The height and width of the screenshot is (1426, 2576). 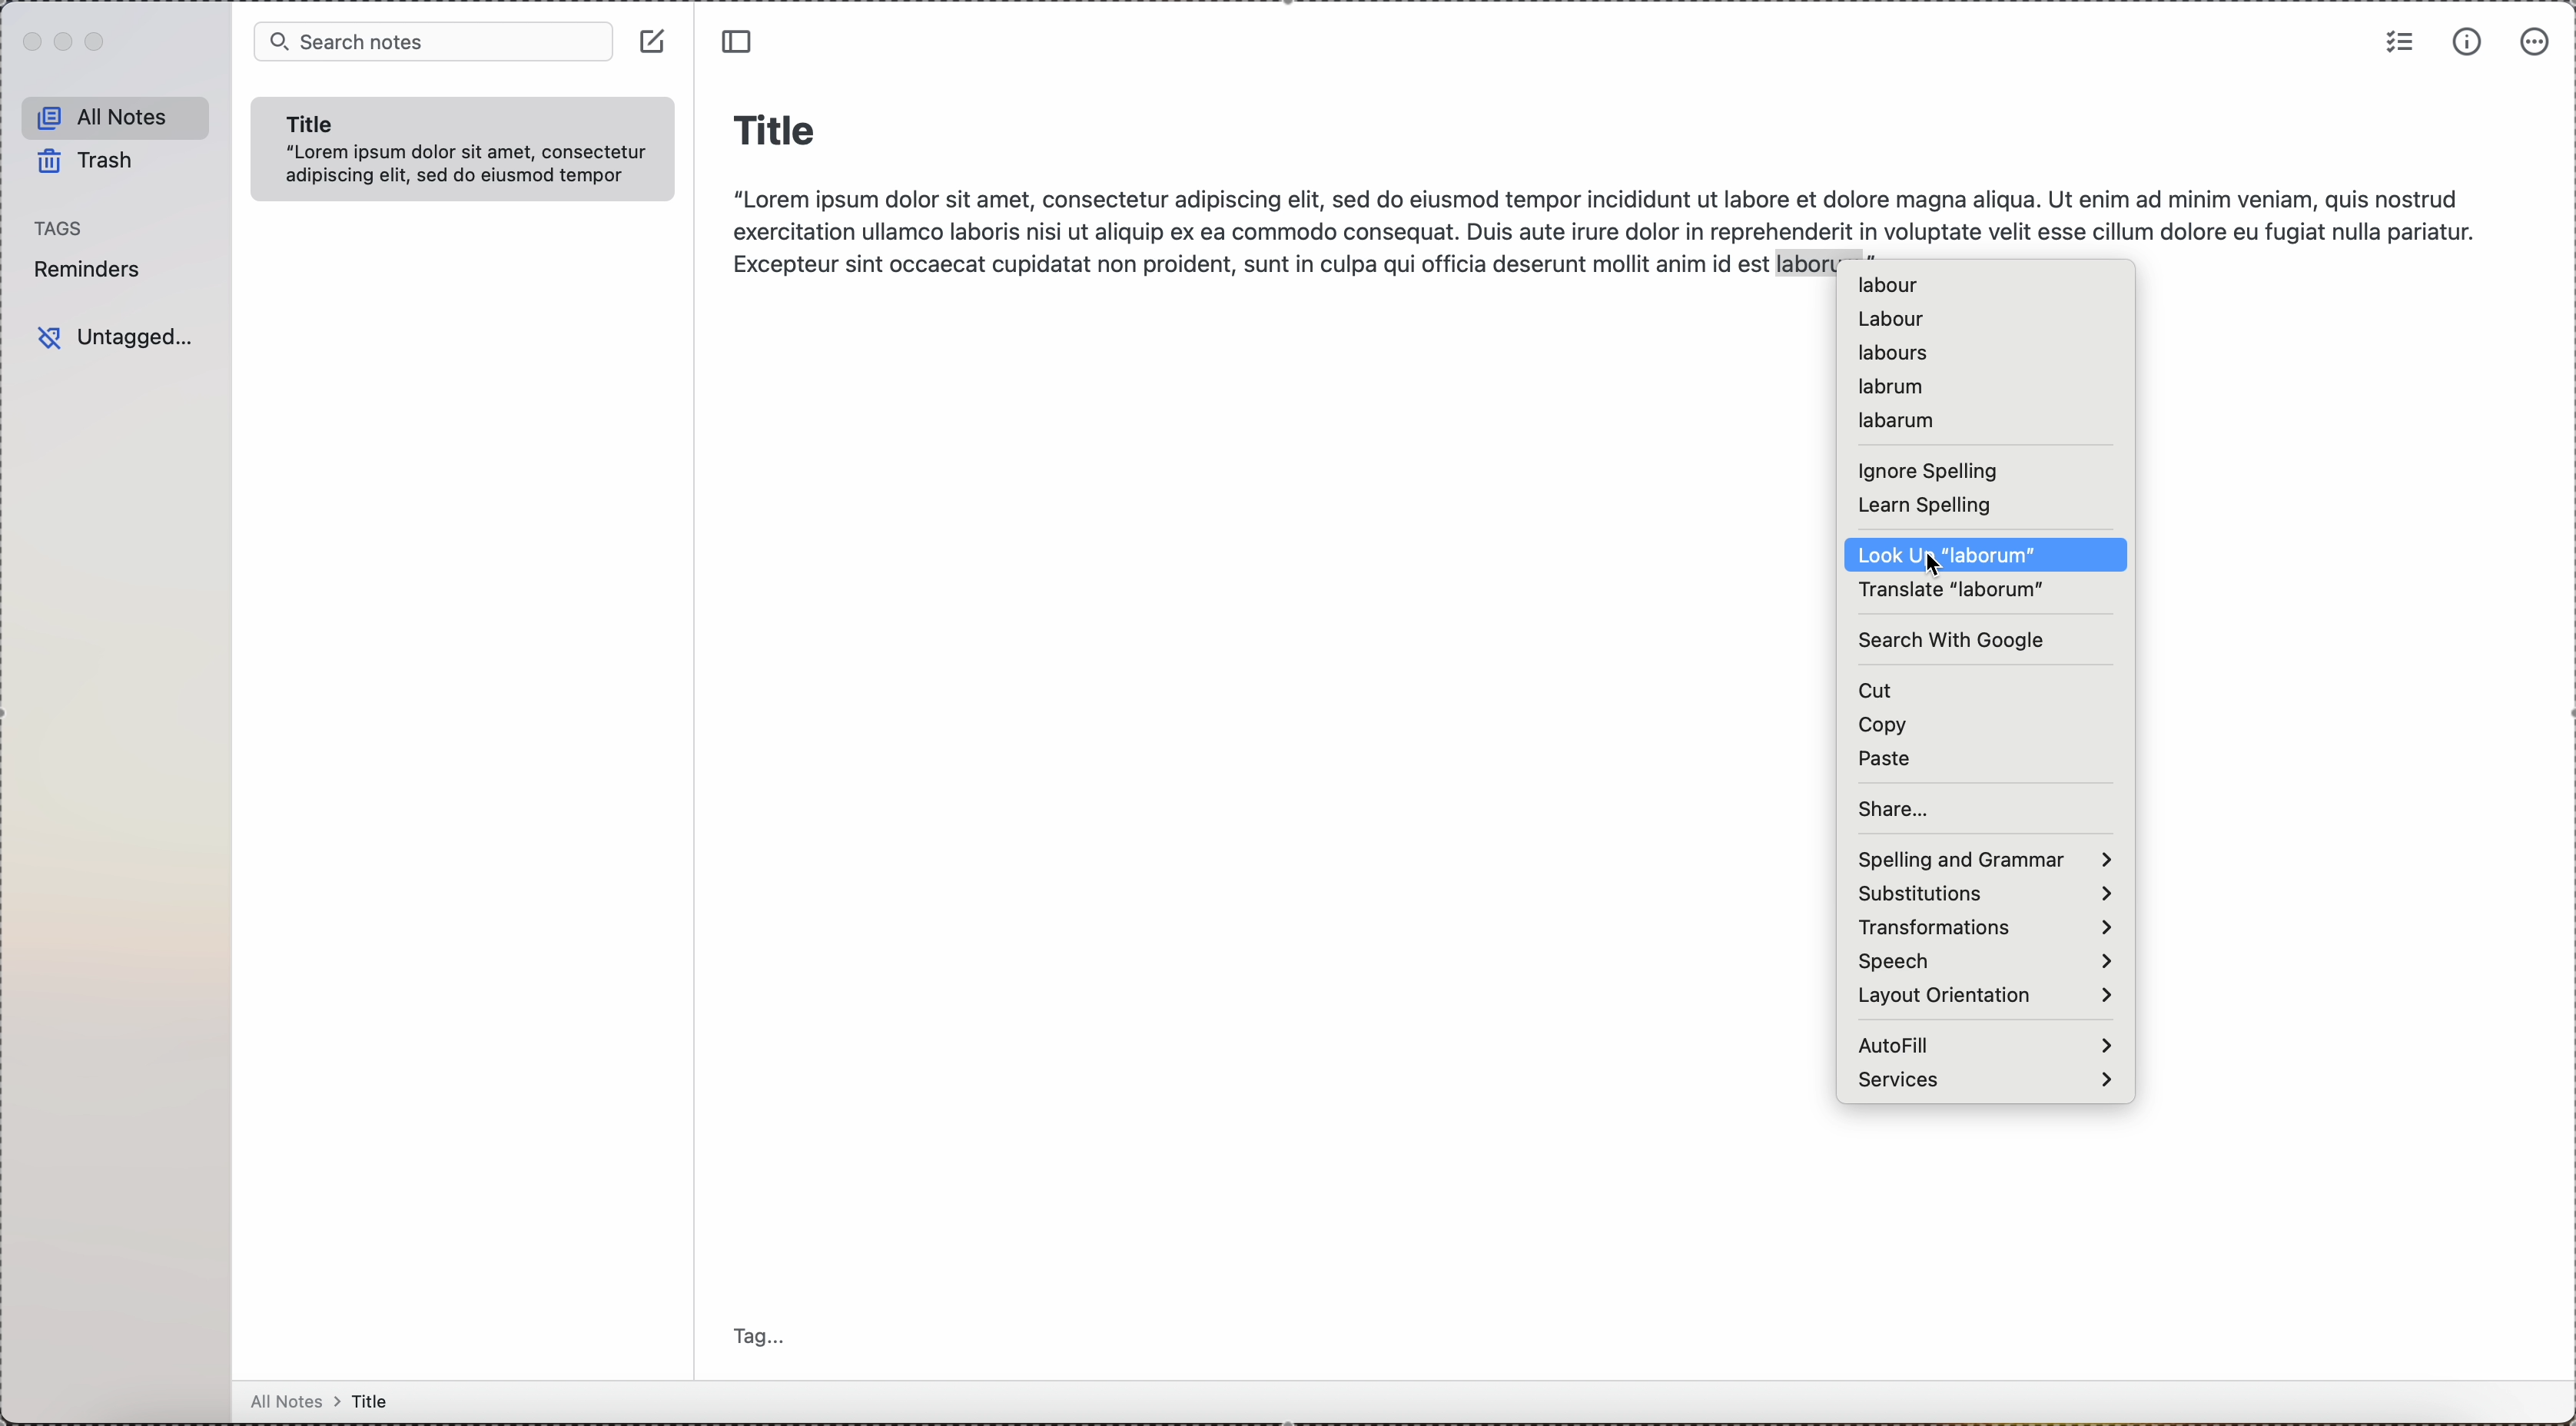 What do you see at coordinates (1893, 317) in the screenshot?
I see `labour` at bounding box center [1893, 317].